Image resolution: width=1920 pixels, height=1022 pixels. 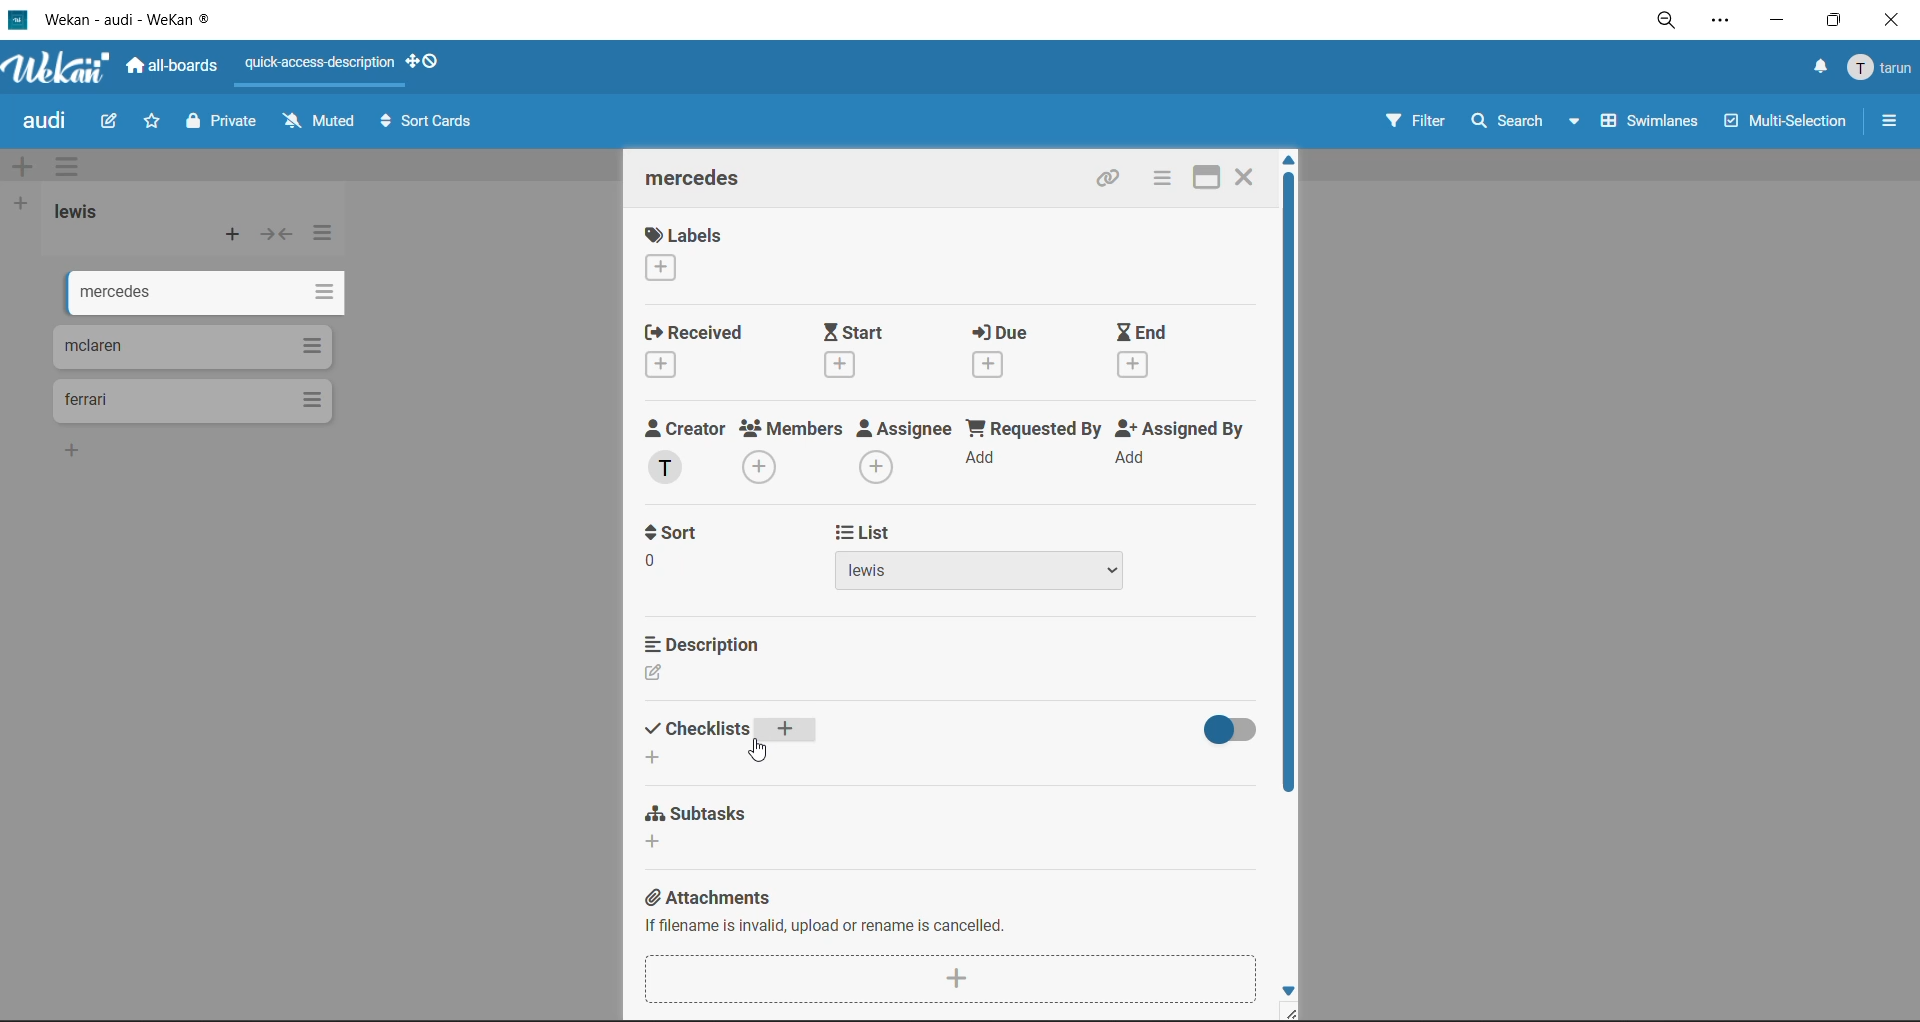 What do you see at coordinates (158, 23) in the screenshot?
I see `app titlew` at bounding box center [158, 23].